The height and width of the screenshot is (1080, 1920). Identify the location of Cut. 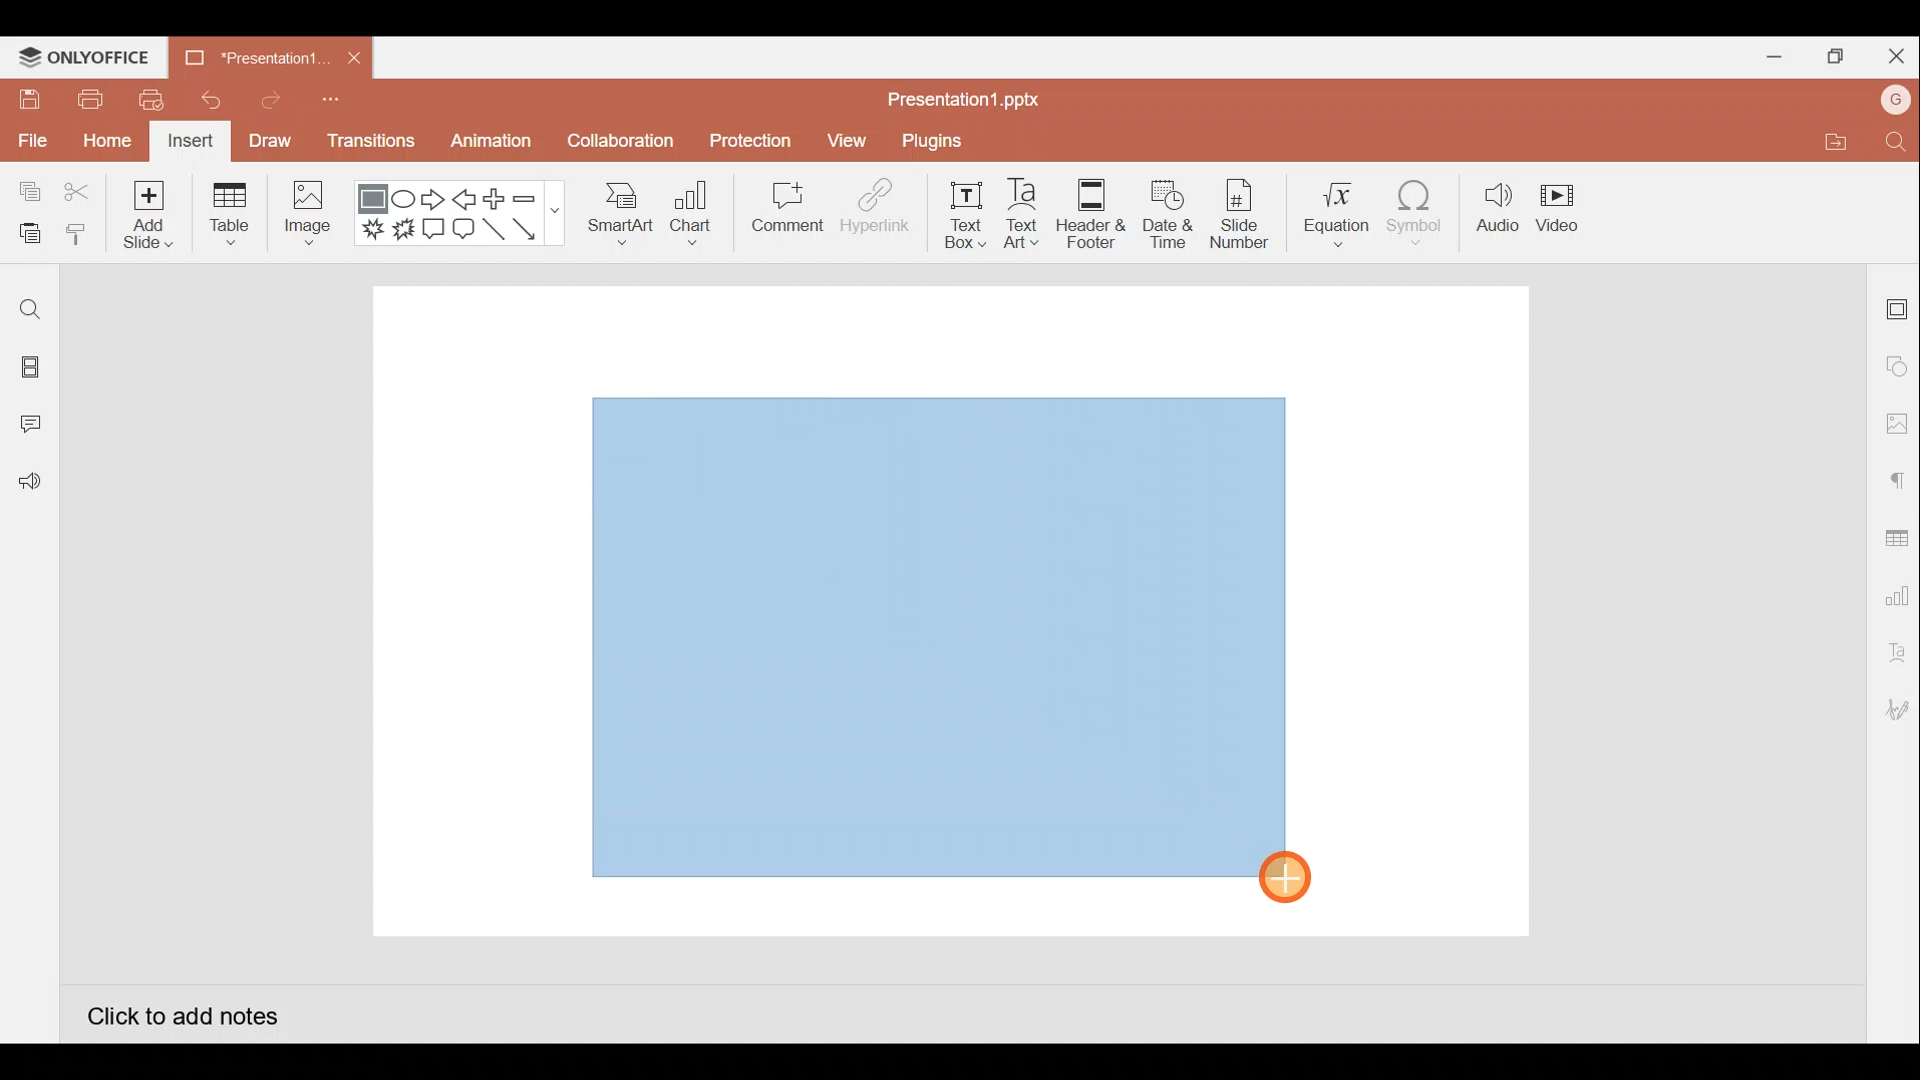
(78, 193).